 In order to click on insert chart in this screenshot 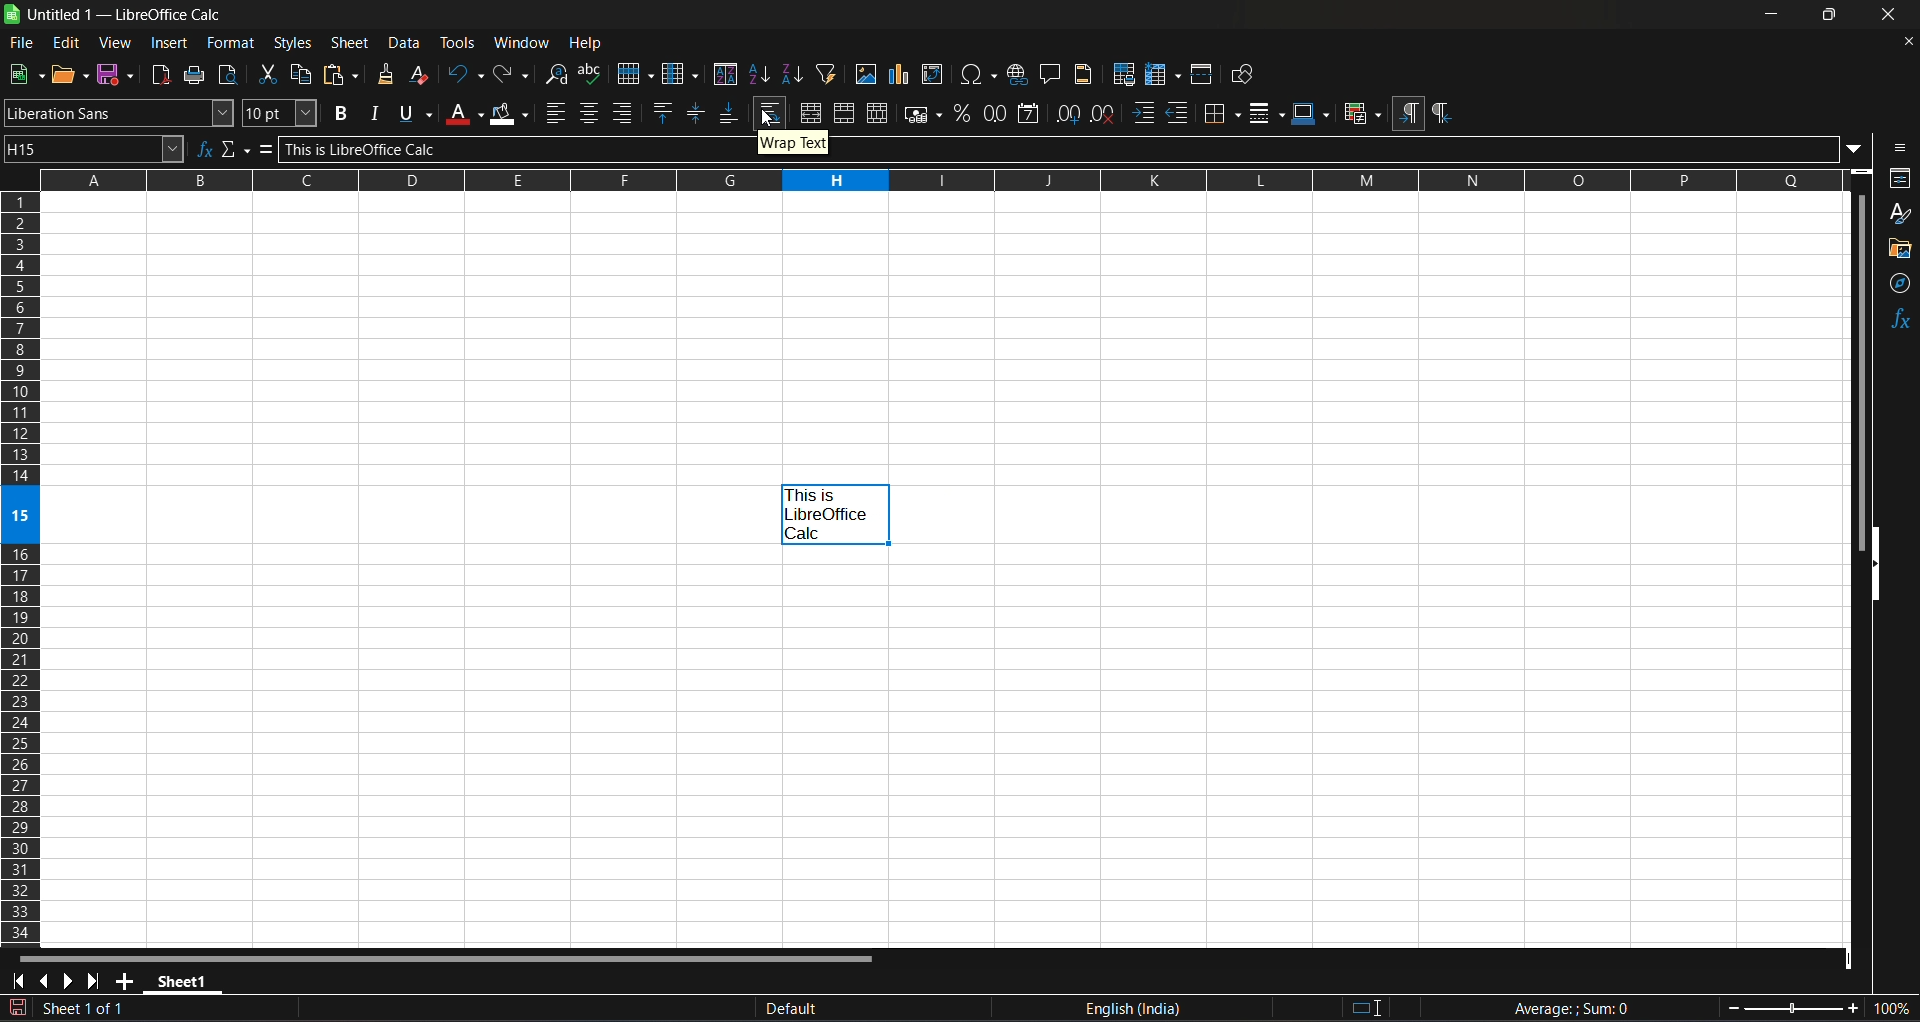, I will do `click(900, 73)`.